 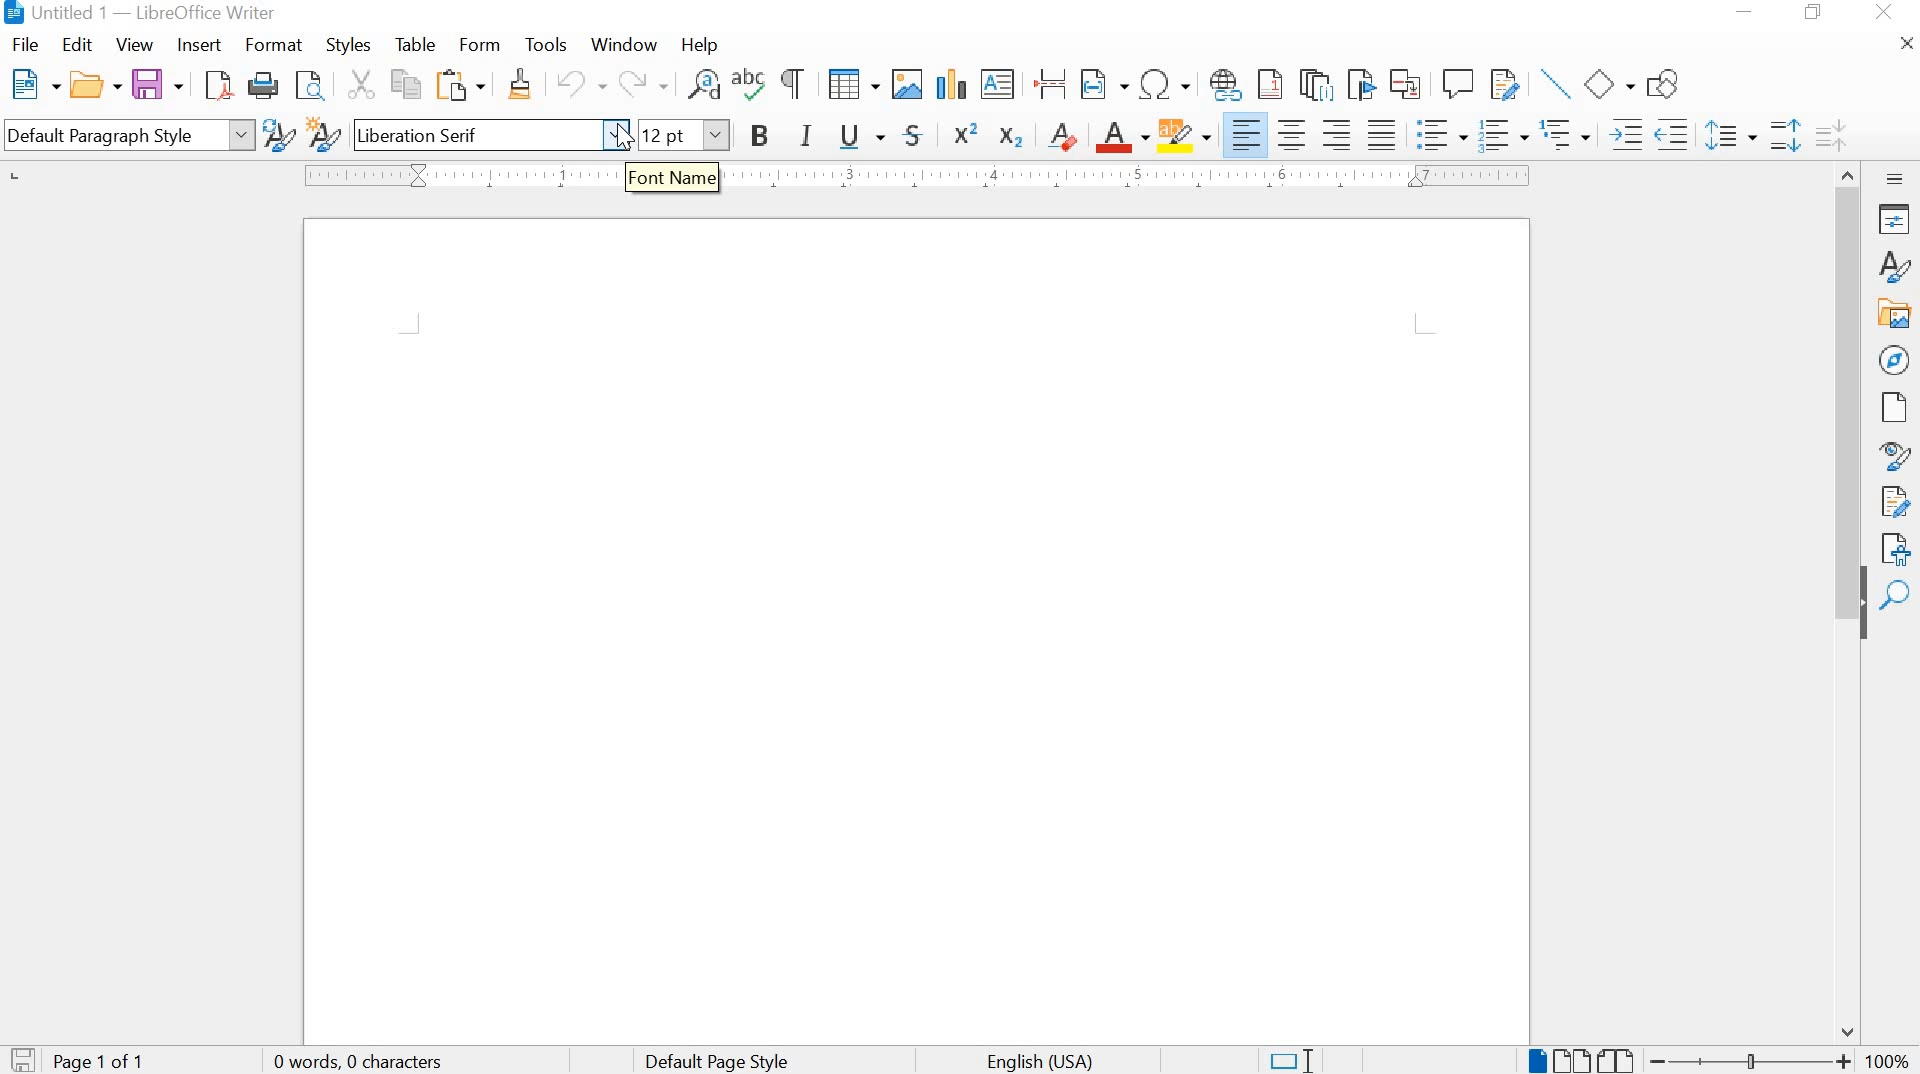 What do you see at coordinates (1012, 134) in the screenshot?
I see `SUBSCRIPT` at bounding box center [1012, 134].